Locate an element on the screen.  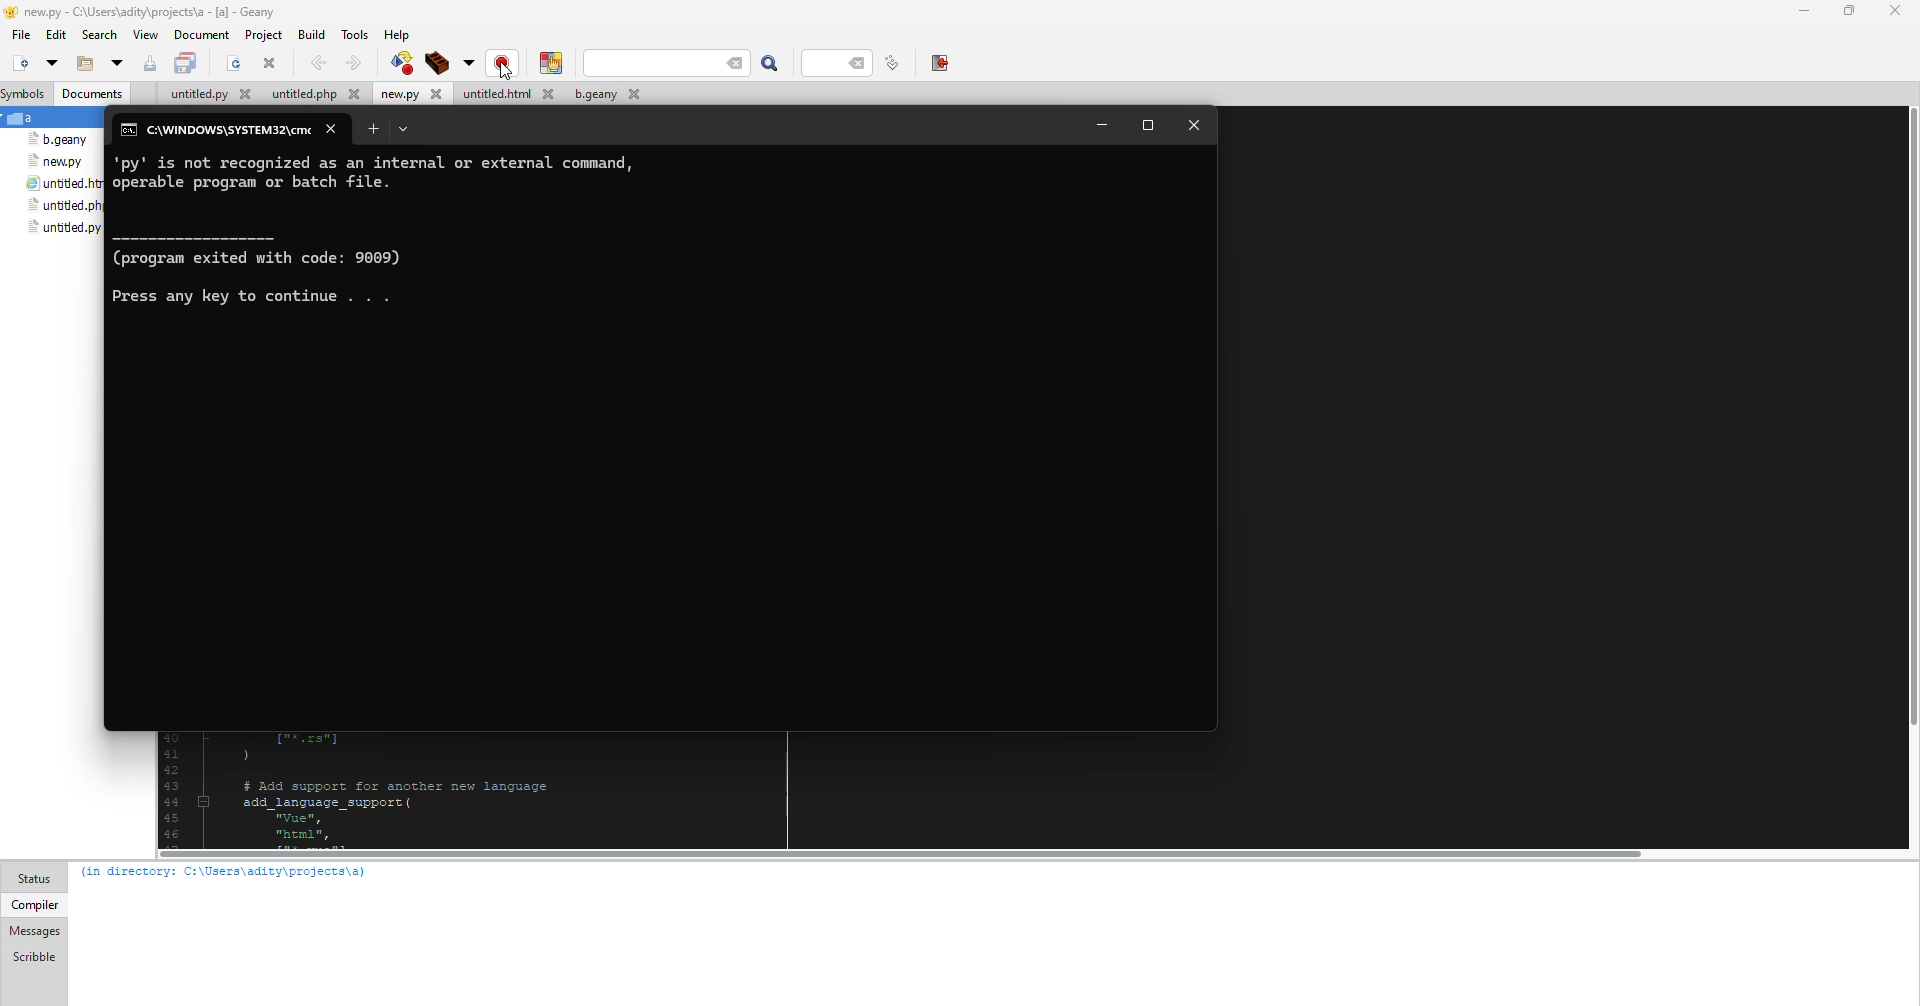
minimize is located at coordinates (1798, 11).